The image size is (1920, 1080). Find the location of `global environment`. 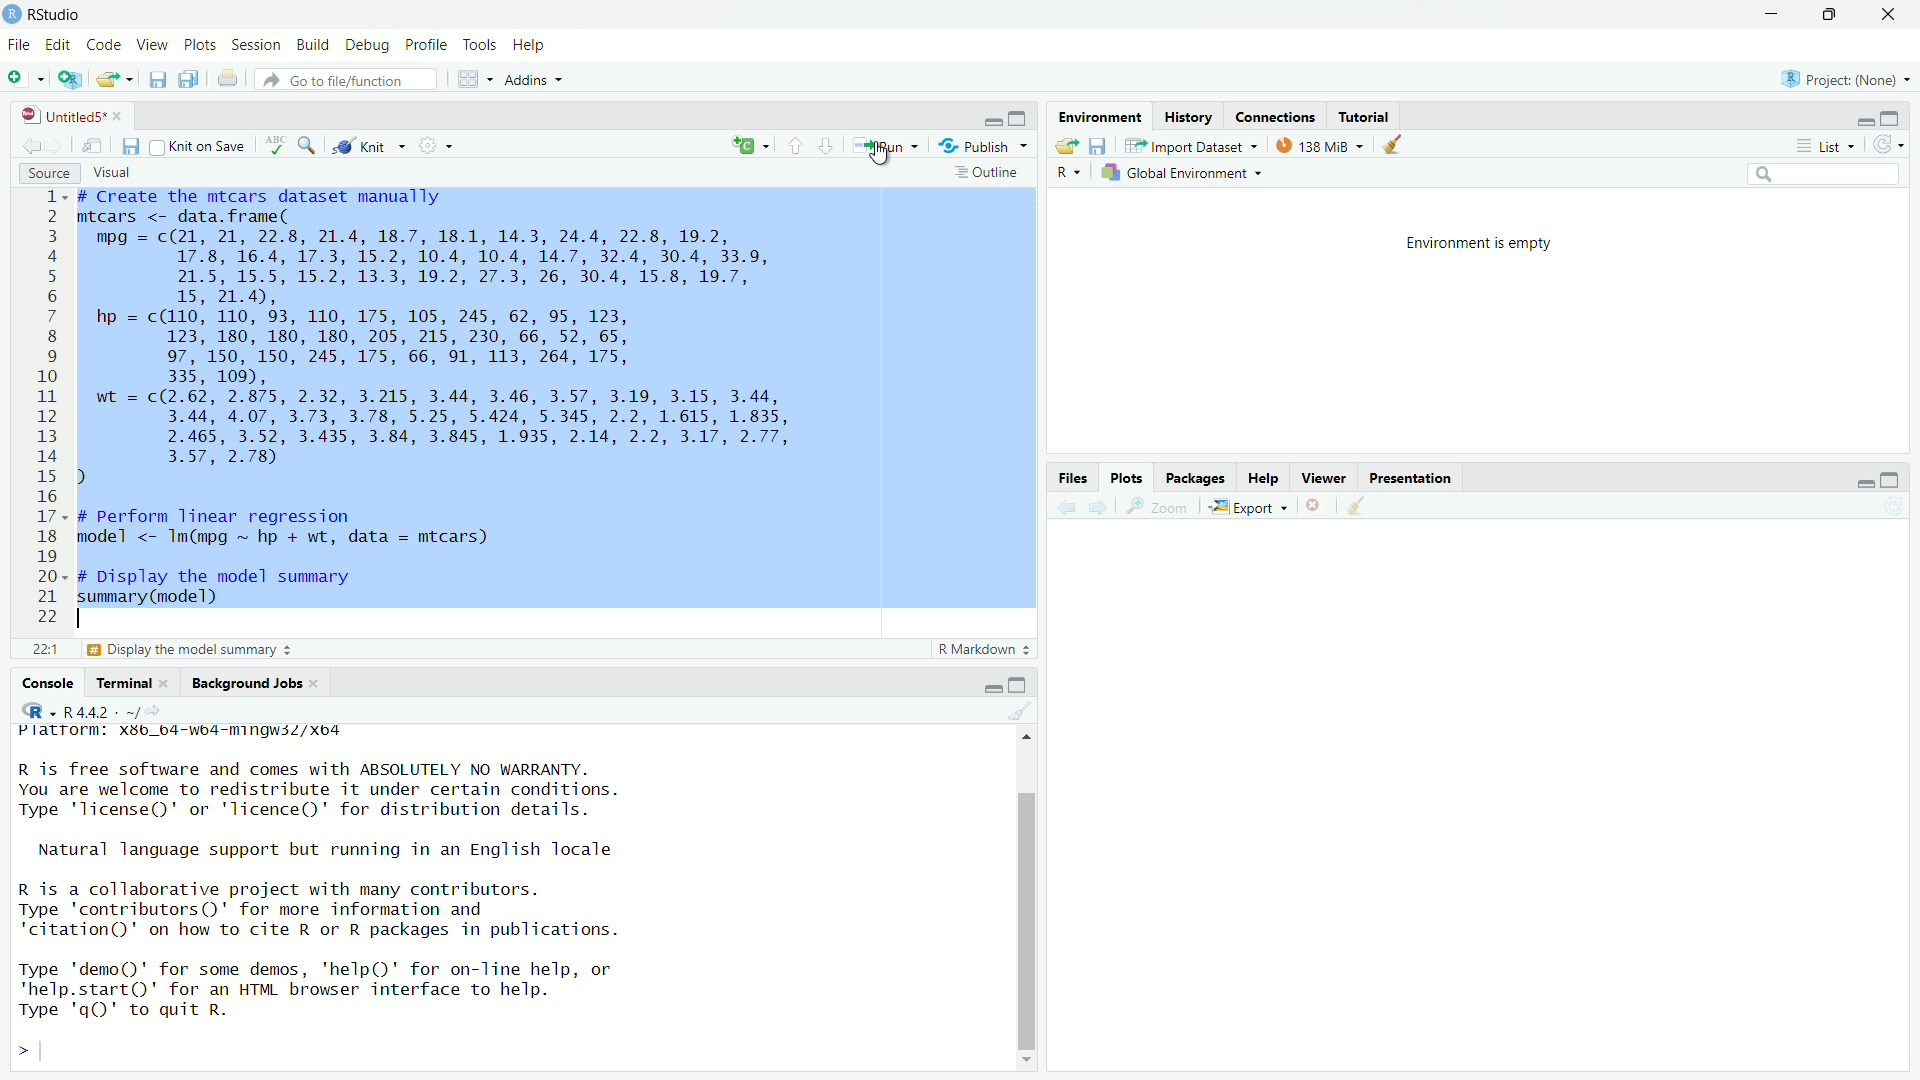

global environment is located at coordinates (1180, 173).